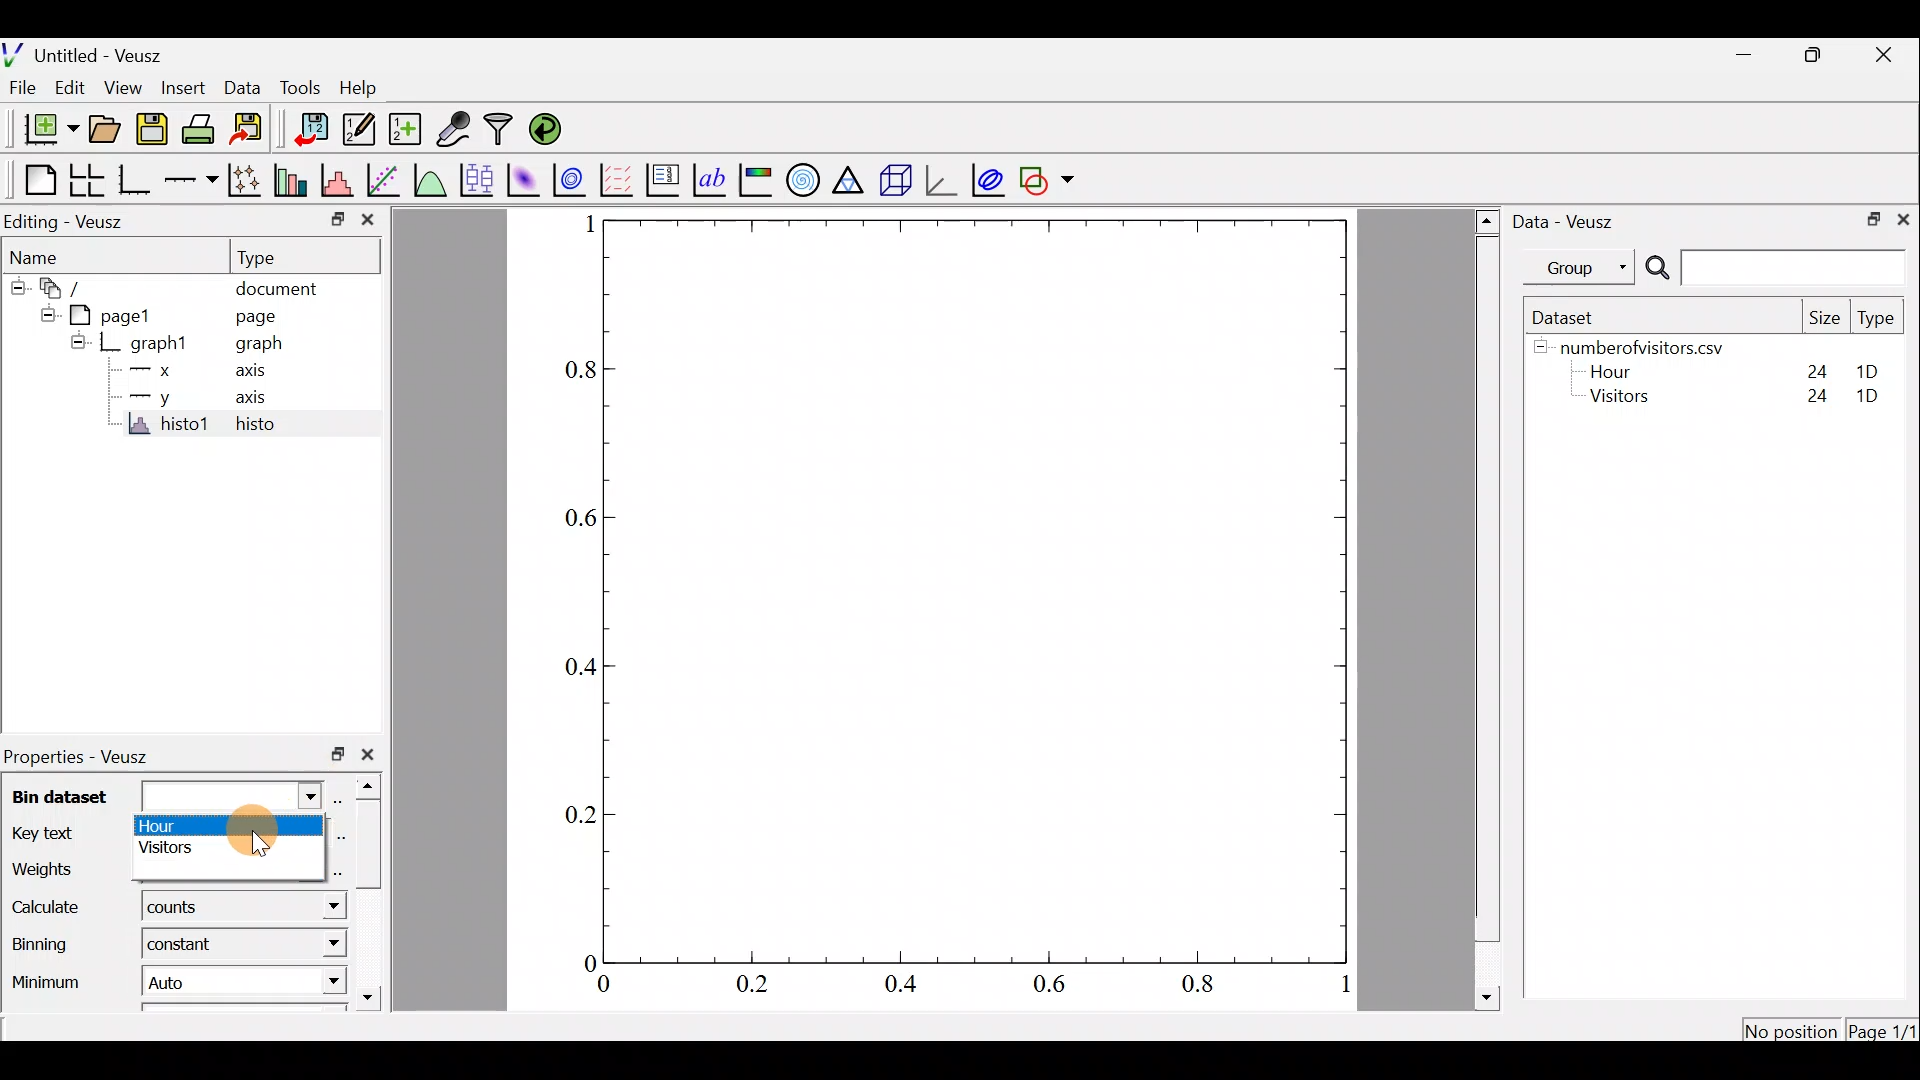 The image size is (1920, 1080). Describe the element at coordinates (290, 178) in the screenshot. I see `plot bar charts` at that location.